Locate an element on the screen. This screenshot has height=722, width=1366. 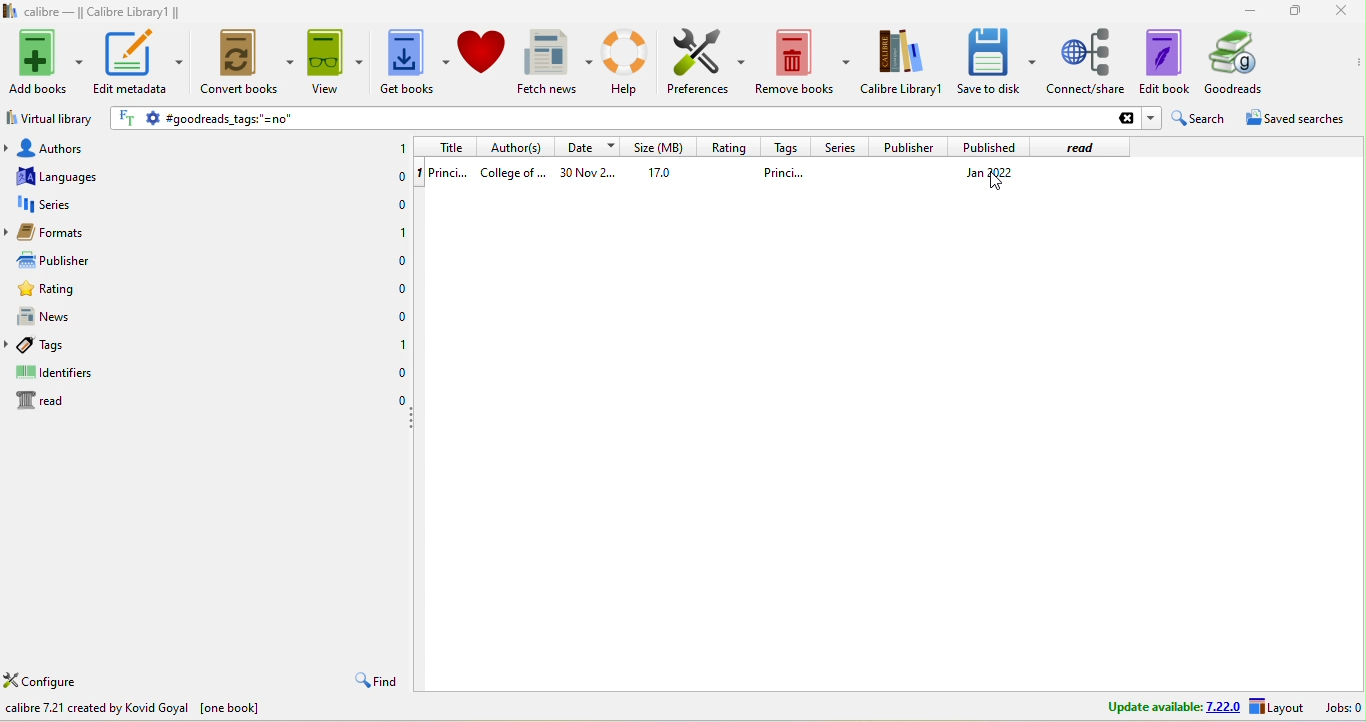
layout is located at coordinates (1279, 708).